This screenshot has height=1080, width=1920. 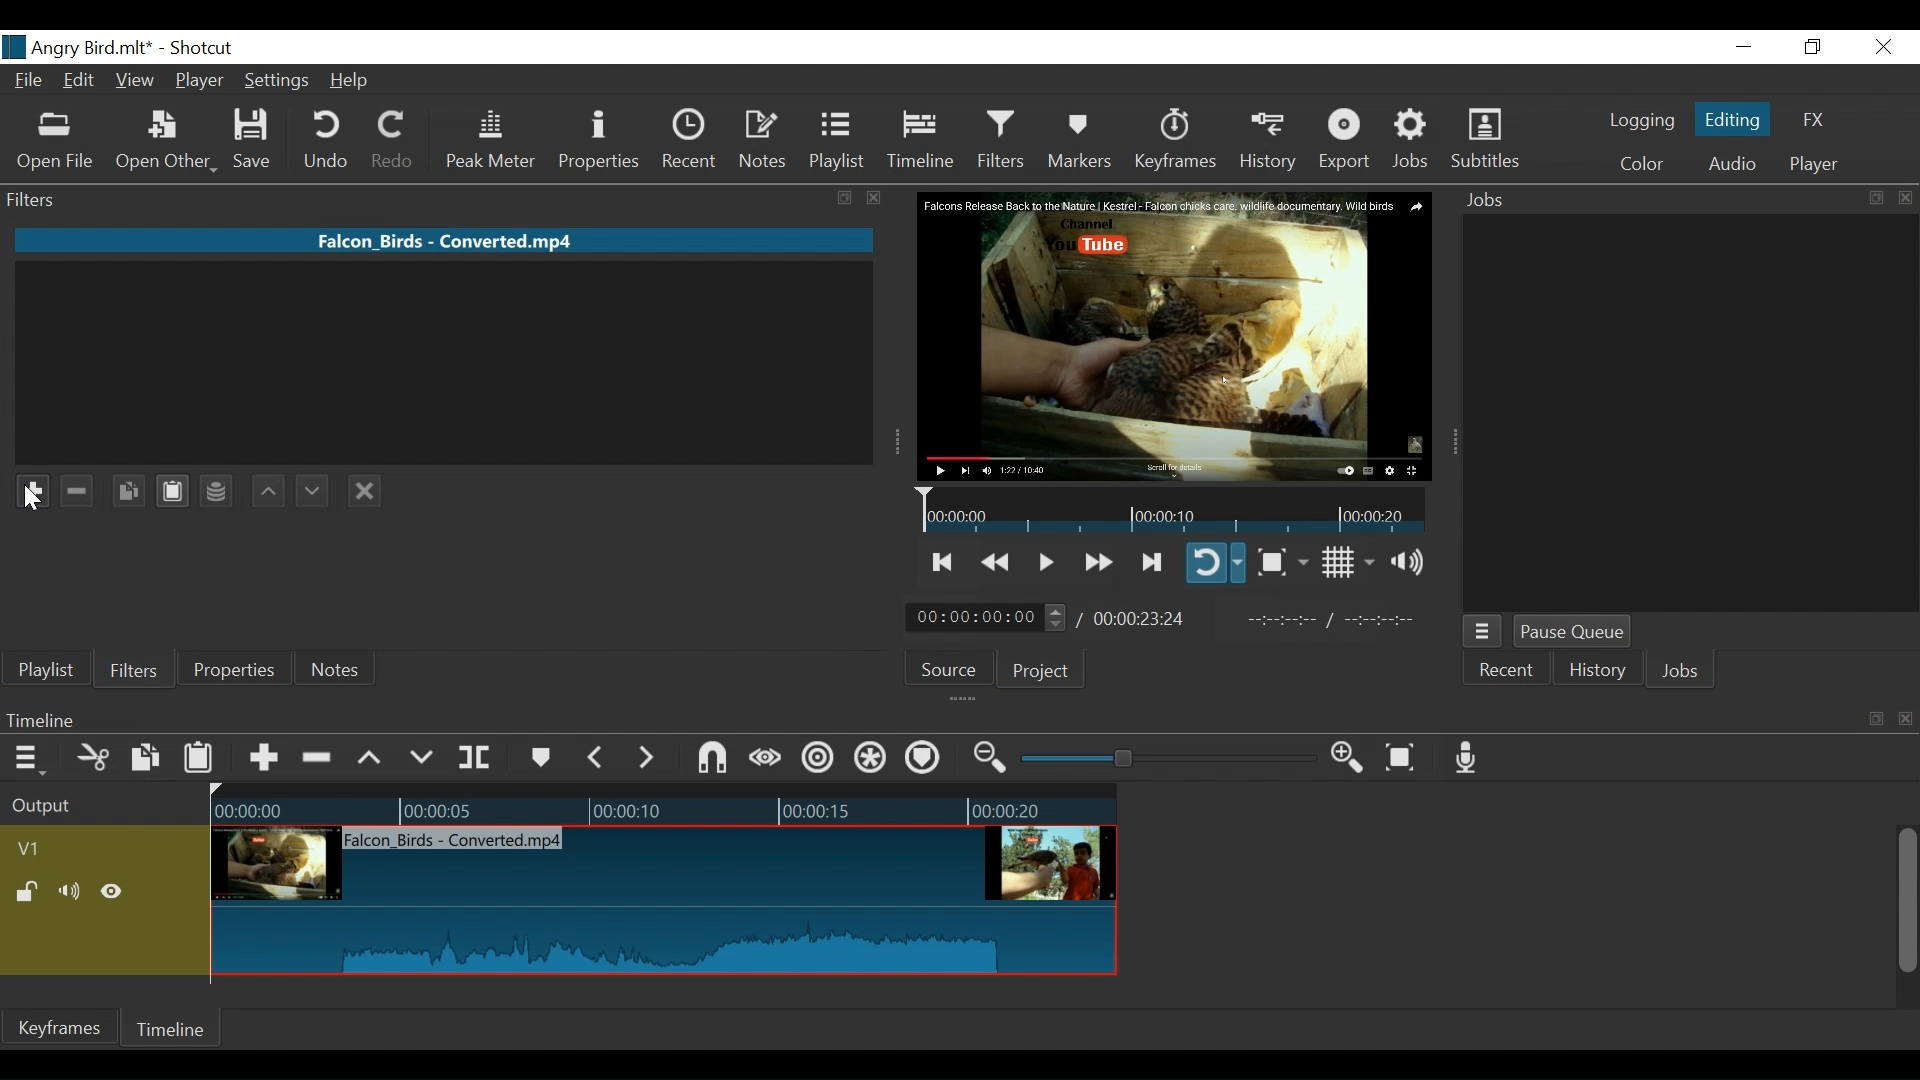 I want to click on Toggle display grid on player, so click(x=1351, y=562).